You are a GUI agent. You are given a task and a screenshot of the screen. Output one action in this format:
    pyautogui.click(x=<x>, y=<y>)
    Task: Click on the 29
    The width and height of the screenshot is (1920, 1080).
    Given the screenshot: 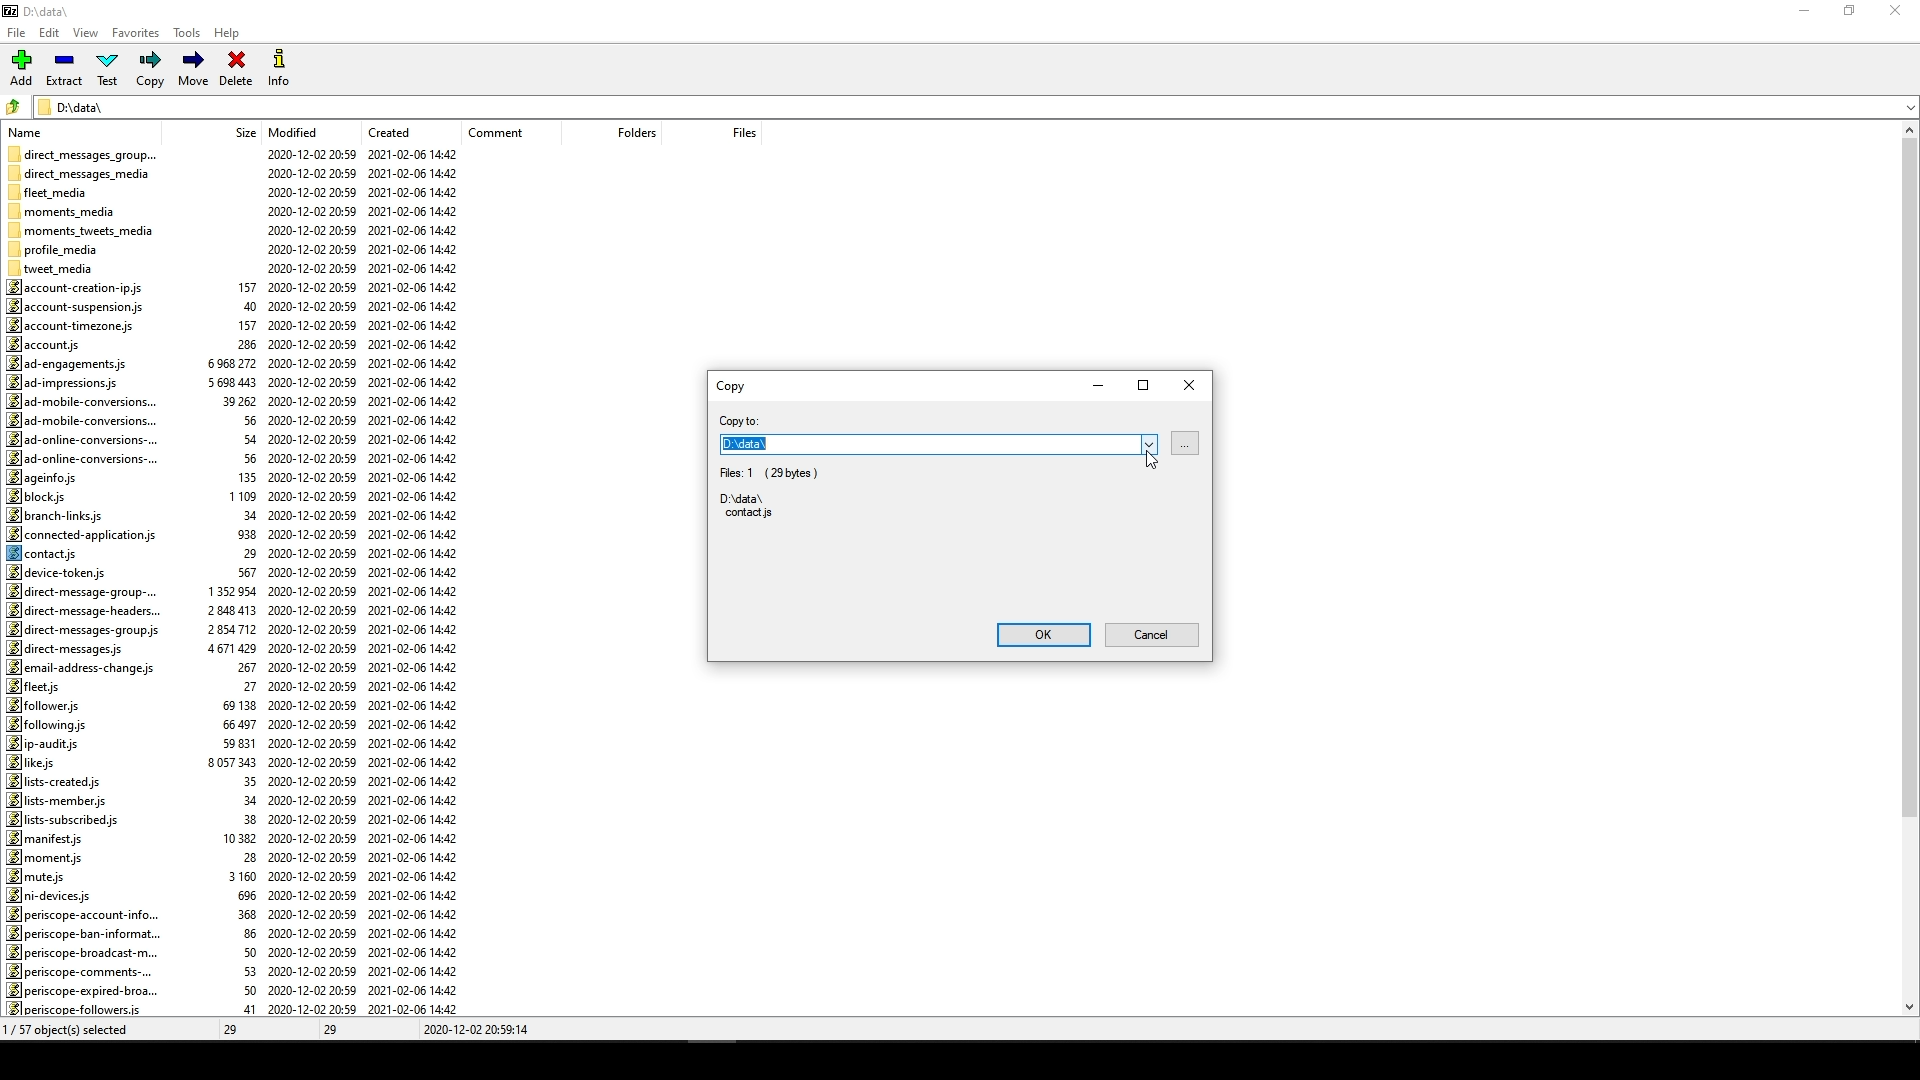 What is the action you would take?
    pyautogui.click(x=335, y=1031)
    